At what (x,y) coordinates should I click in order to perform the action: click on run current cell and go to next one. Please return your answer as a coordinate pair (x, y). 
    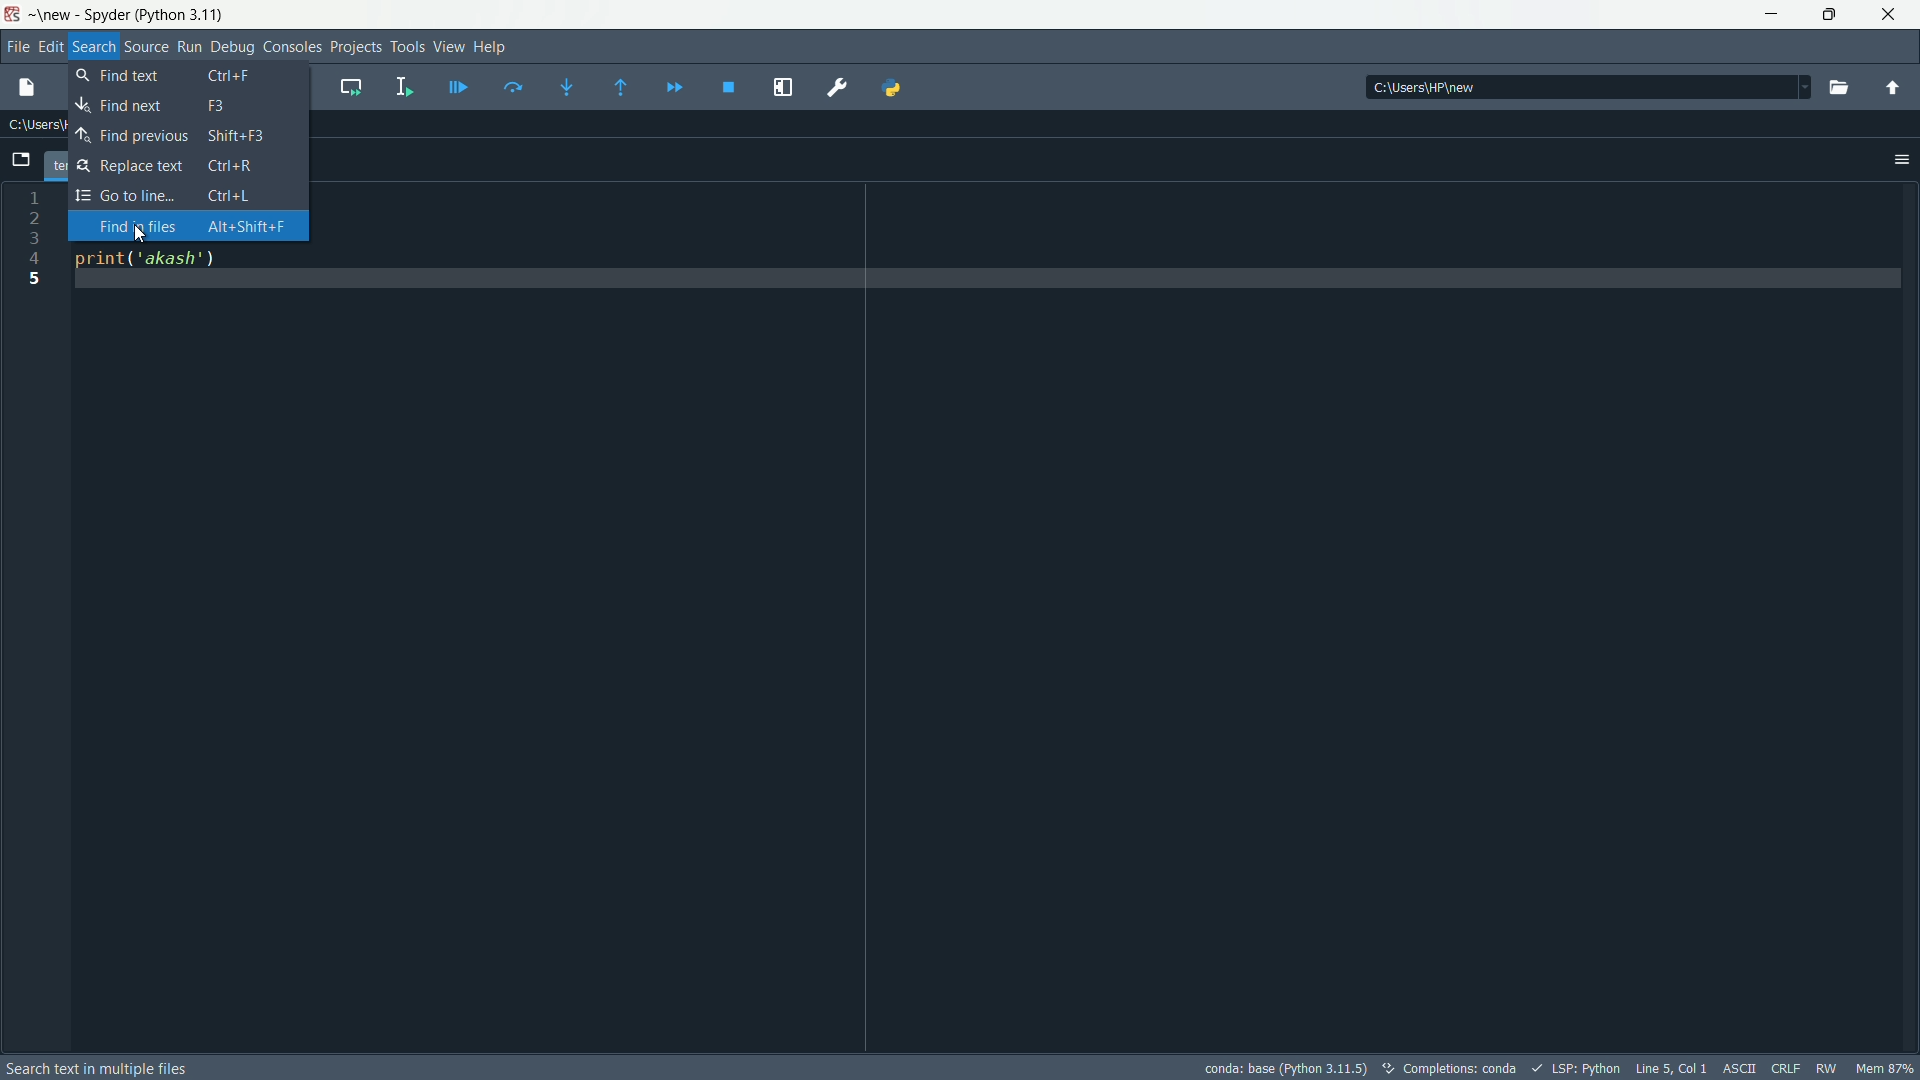
    Looking at the image, I should click on (350, 87).